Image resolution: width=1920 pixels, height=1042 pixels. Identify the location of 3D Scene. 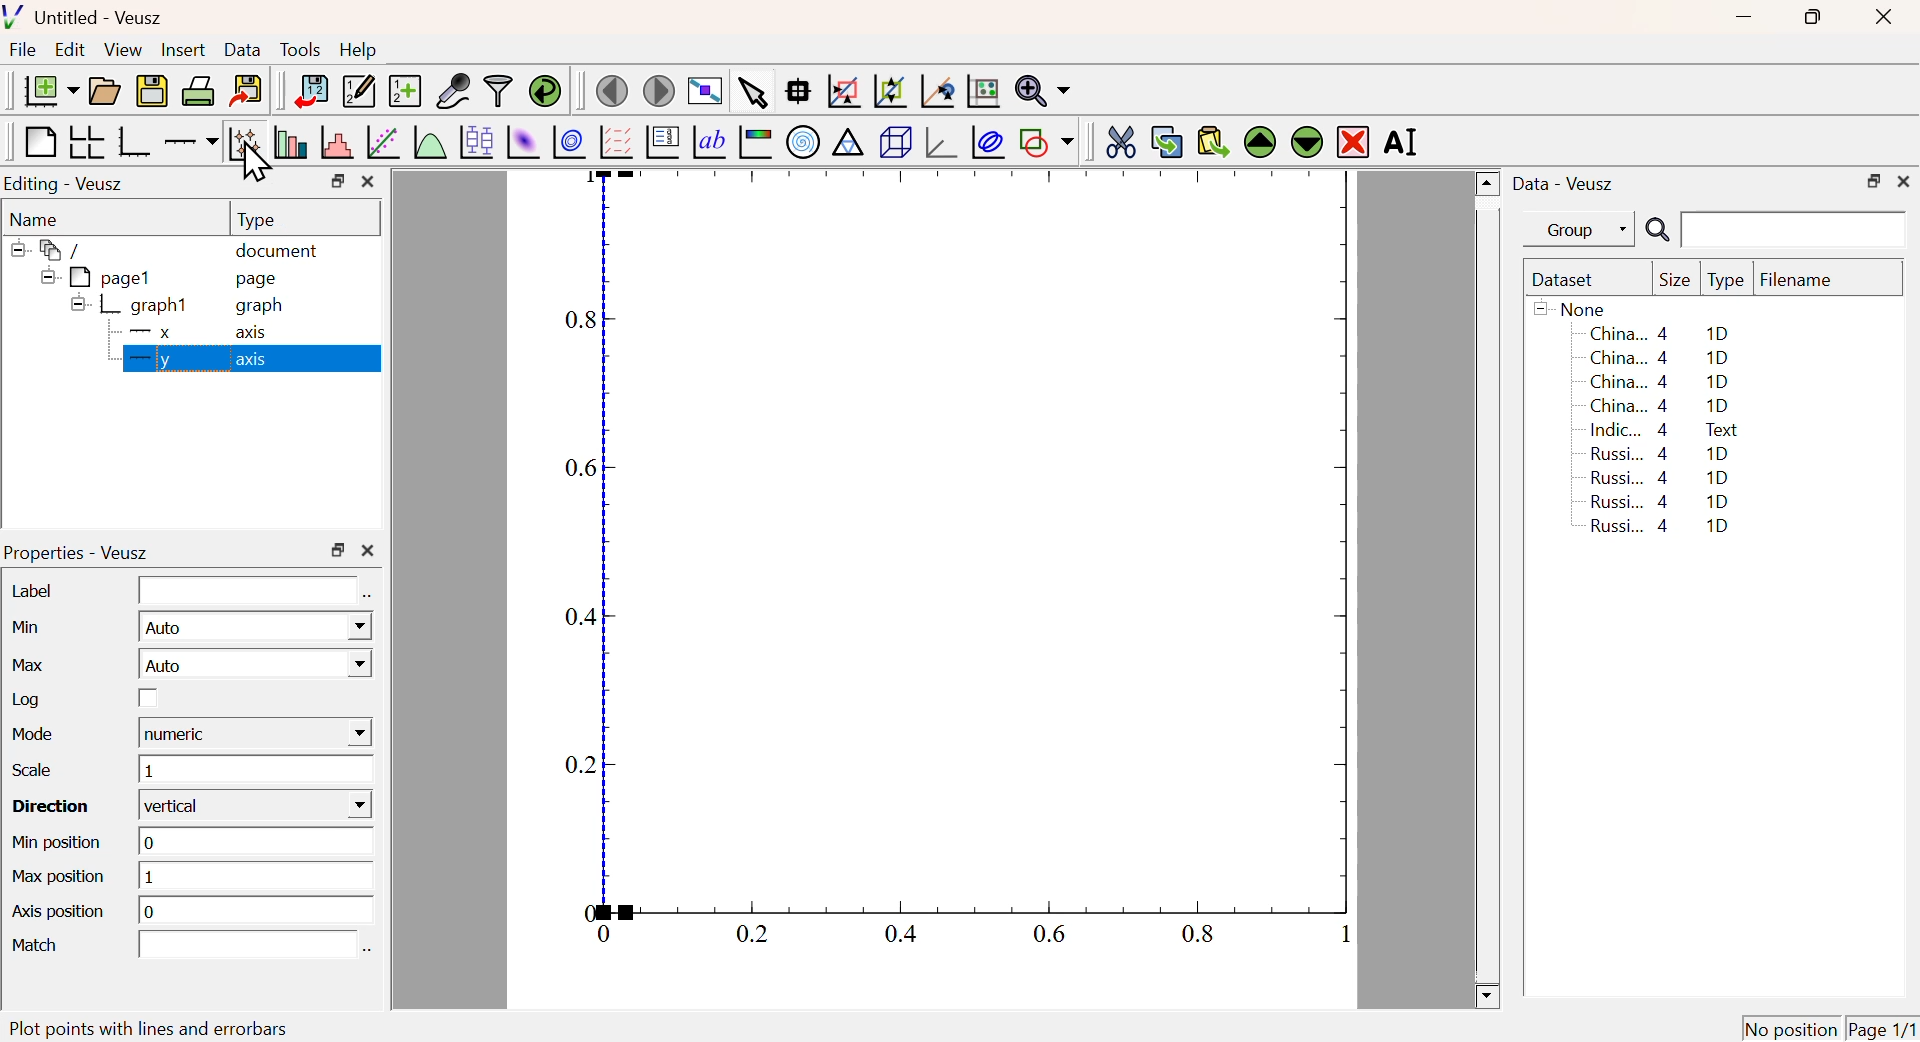
(895, 142).